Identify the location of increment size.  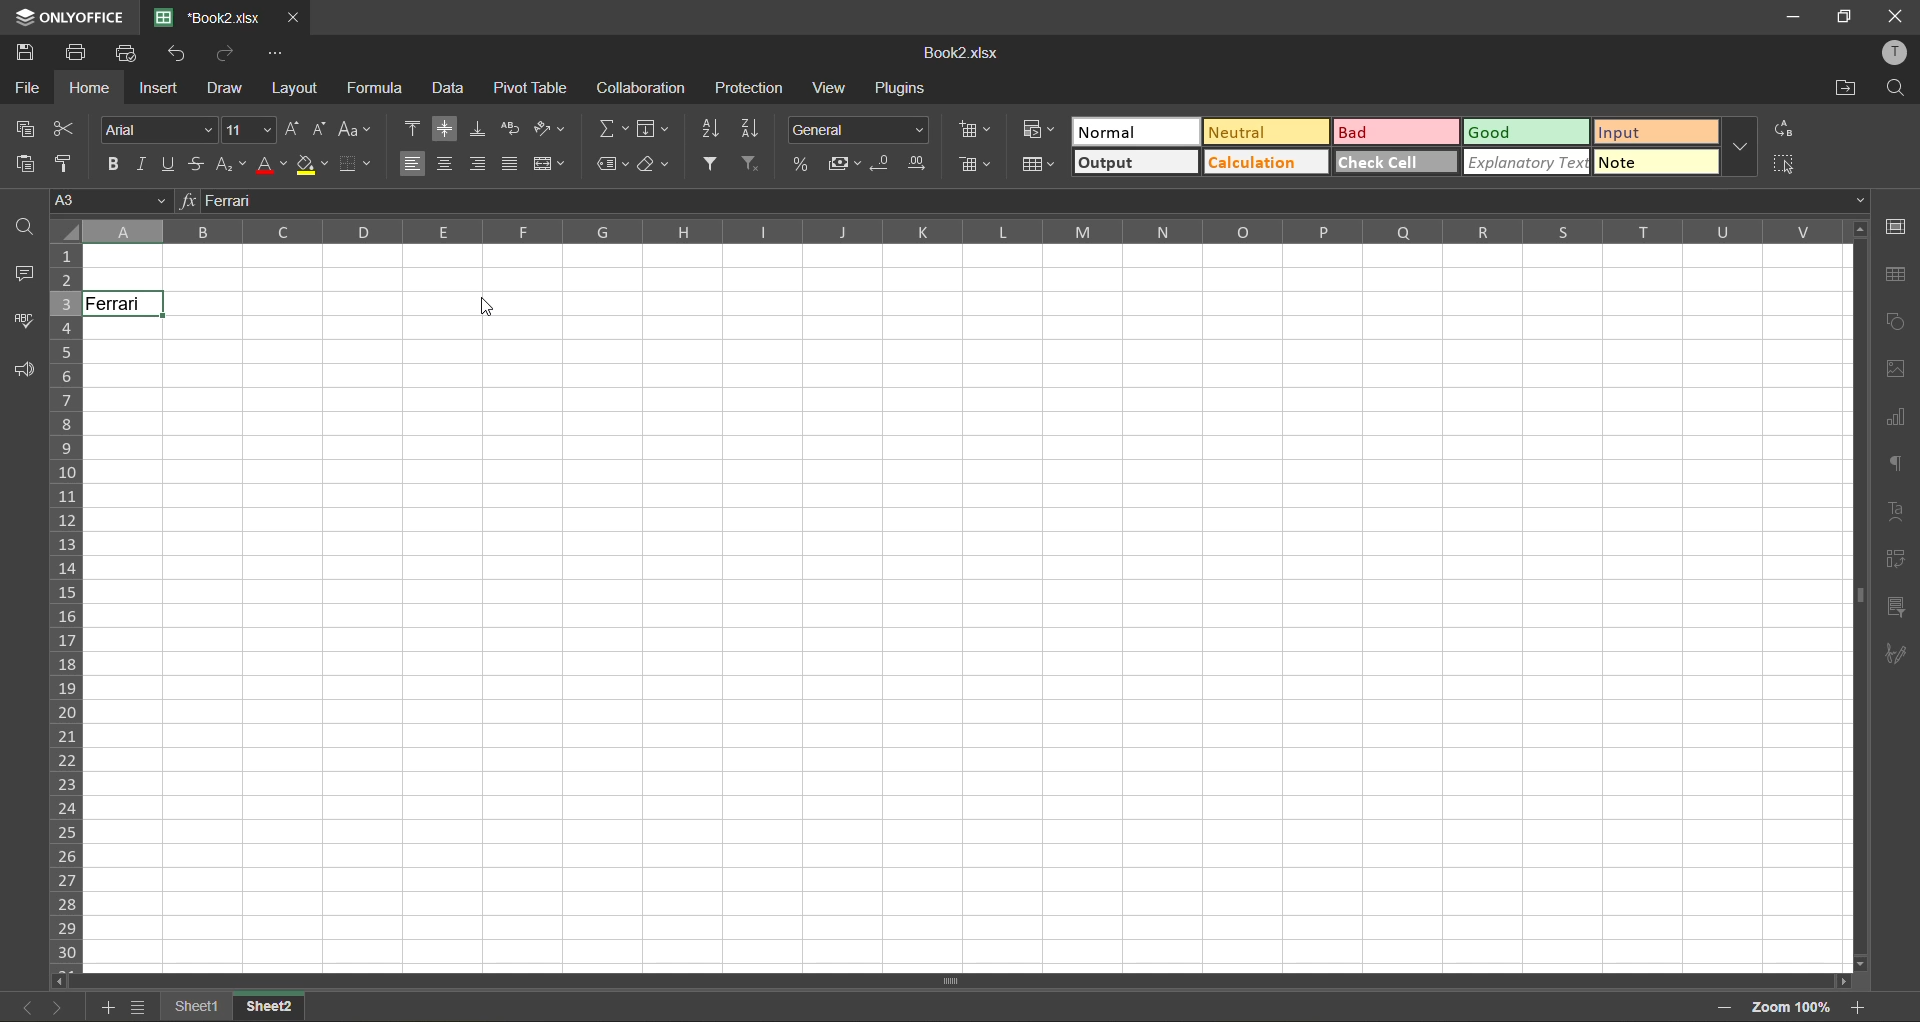
(294, 131).